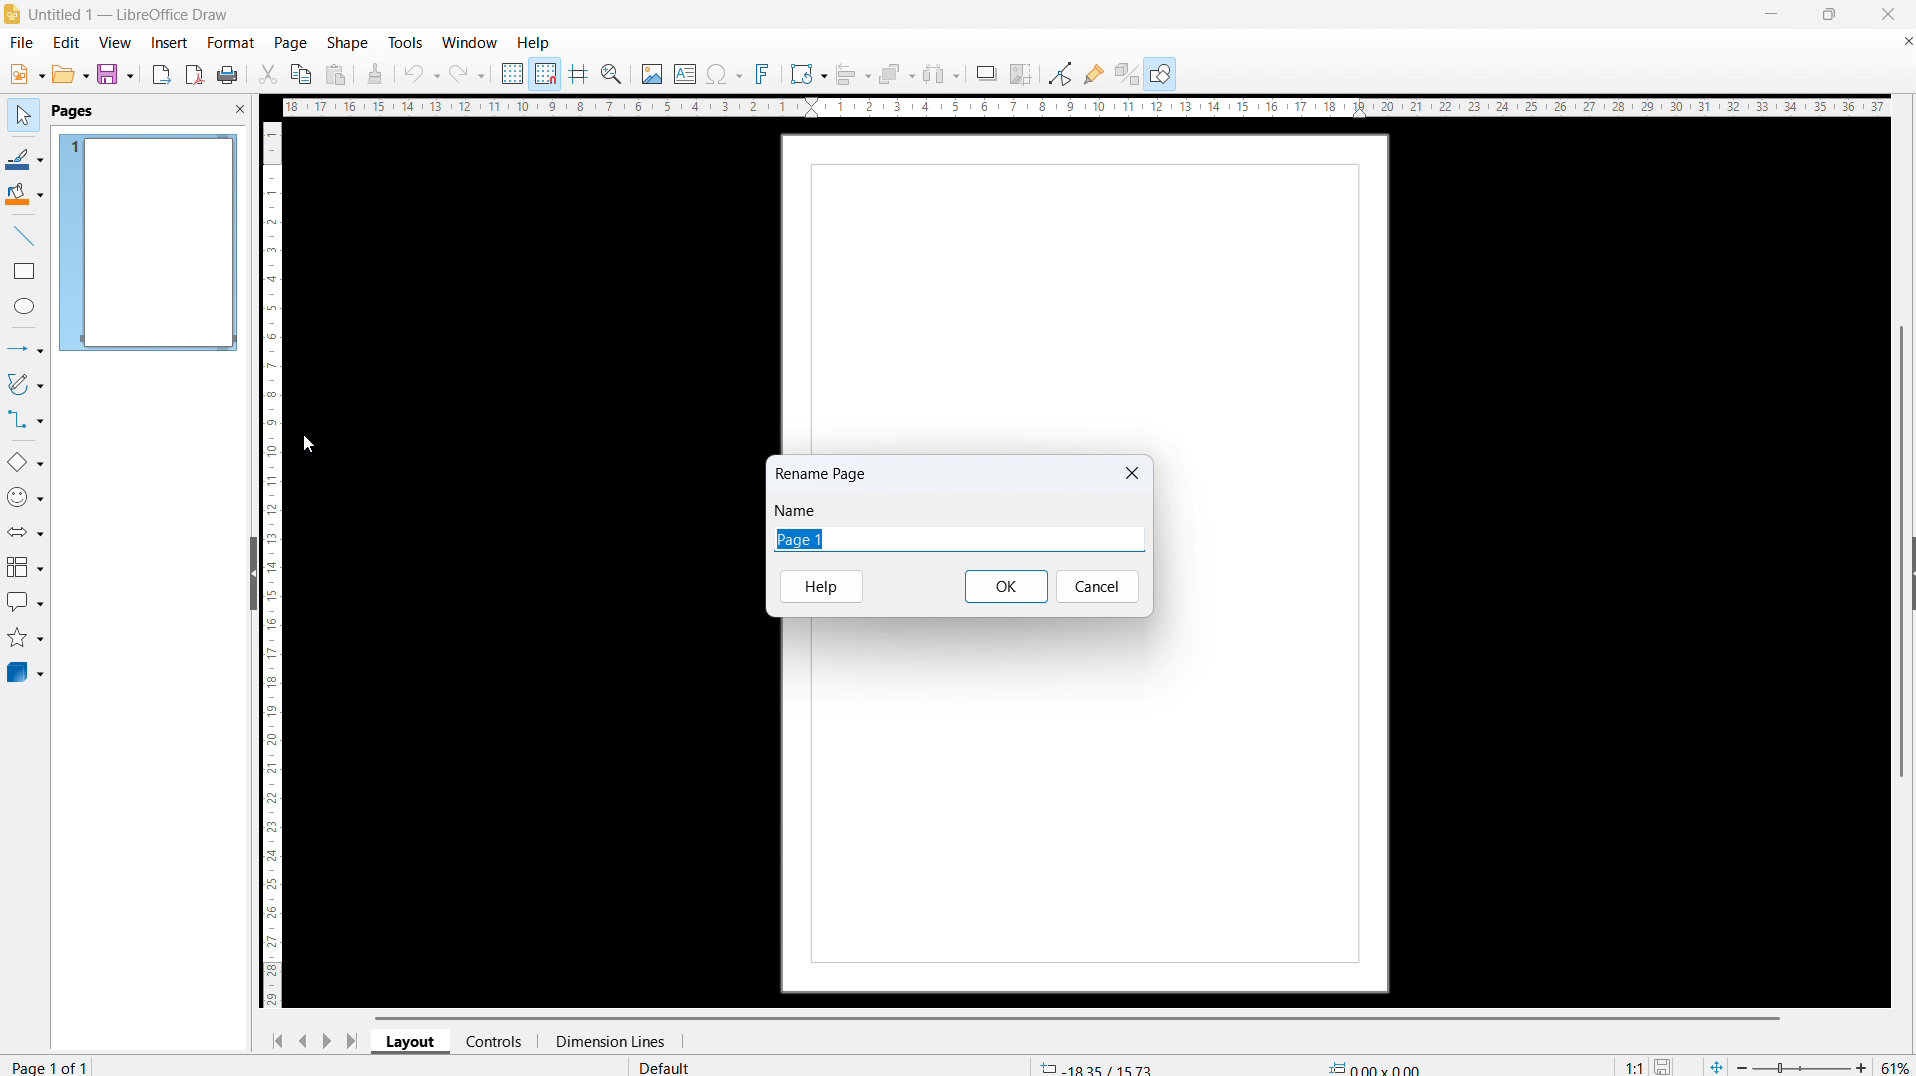 The width and height of the screenshot is (1916, 1076). What do you see at coordinates (25, 463) in the screenshot?
I see `basic shapes` at bounding box center [25, 463].